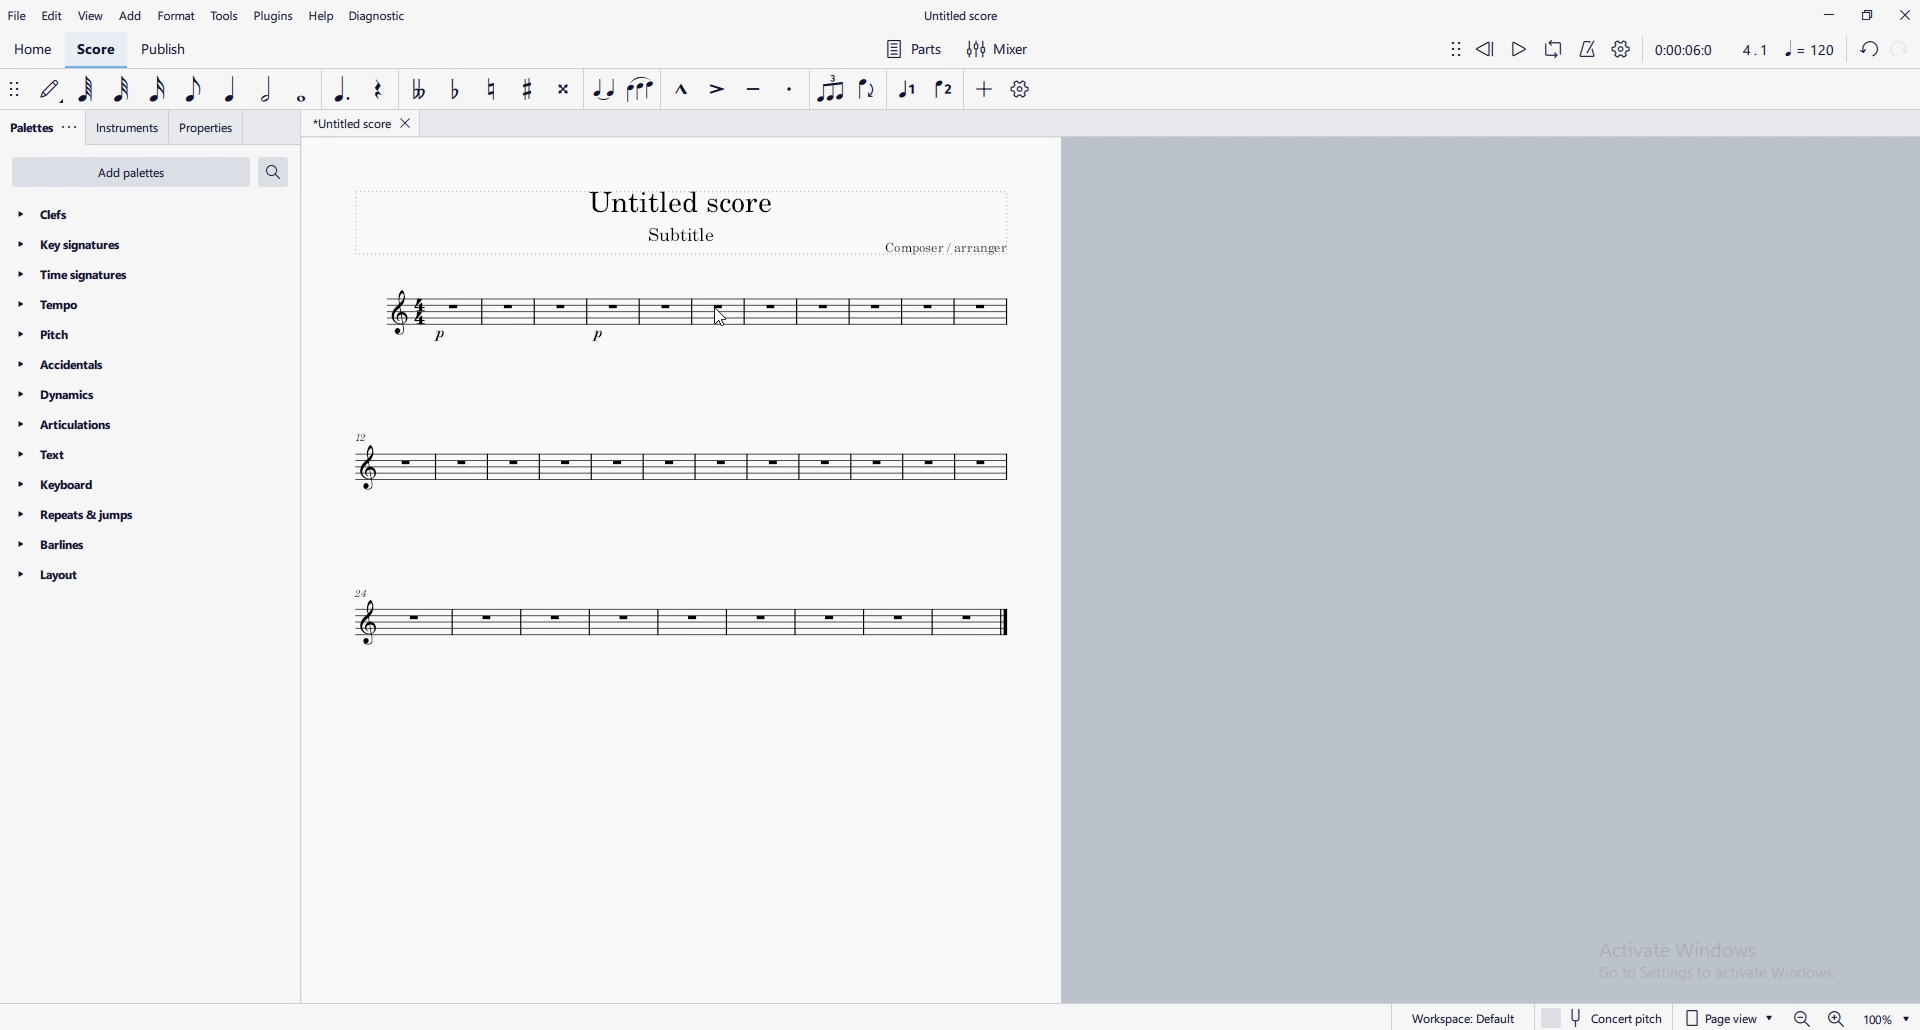 The height and width of the screenshot is (1030, 1920). I want to click on file name, so click(963, 15).